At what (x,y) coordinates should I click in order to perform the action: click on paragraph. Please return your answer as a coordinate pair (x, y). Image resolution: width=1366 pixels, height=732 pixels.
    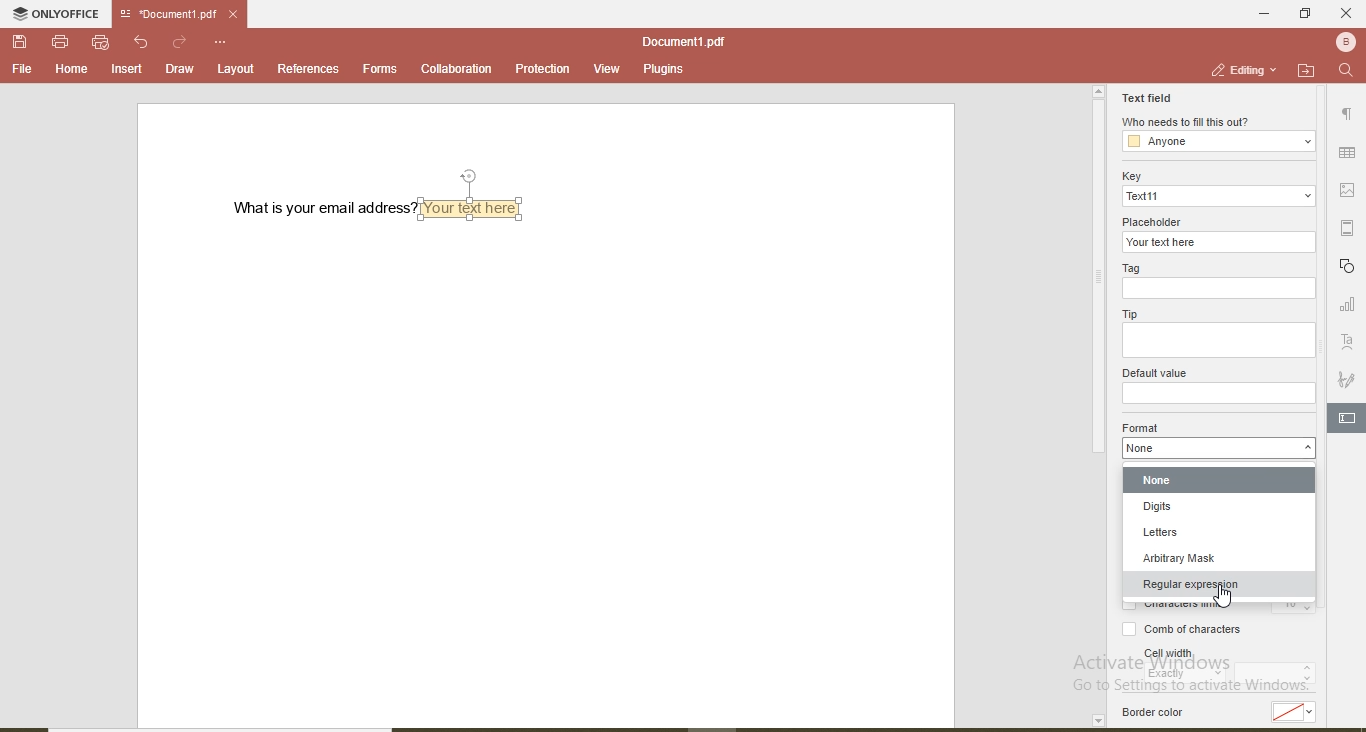
    Looking at the image, I should click on (1346, 117).